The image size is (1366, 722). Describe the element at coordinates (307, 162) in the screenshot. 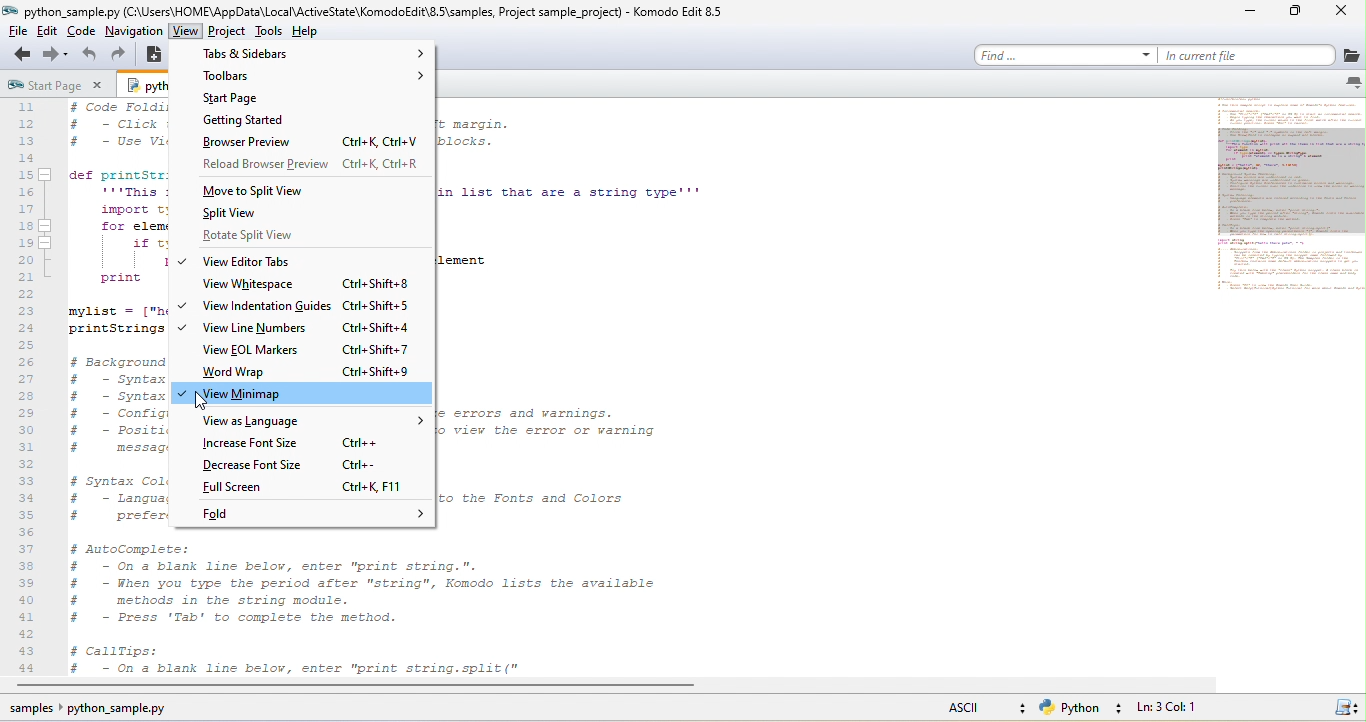

I see `reload browse preview` at that location.